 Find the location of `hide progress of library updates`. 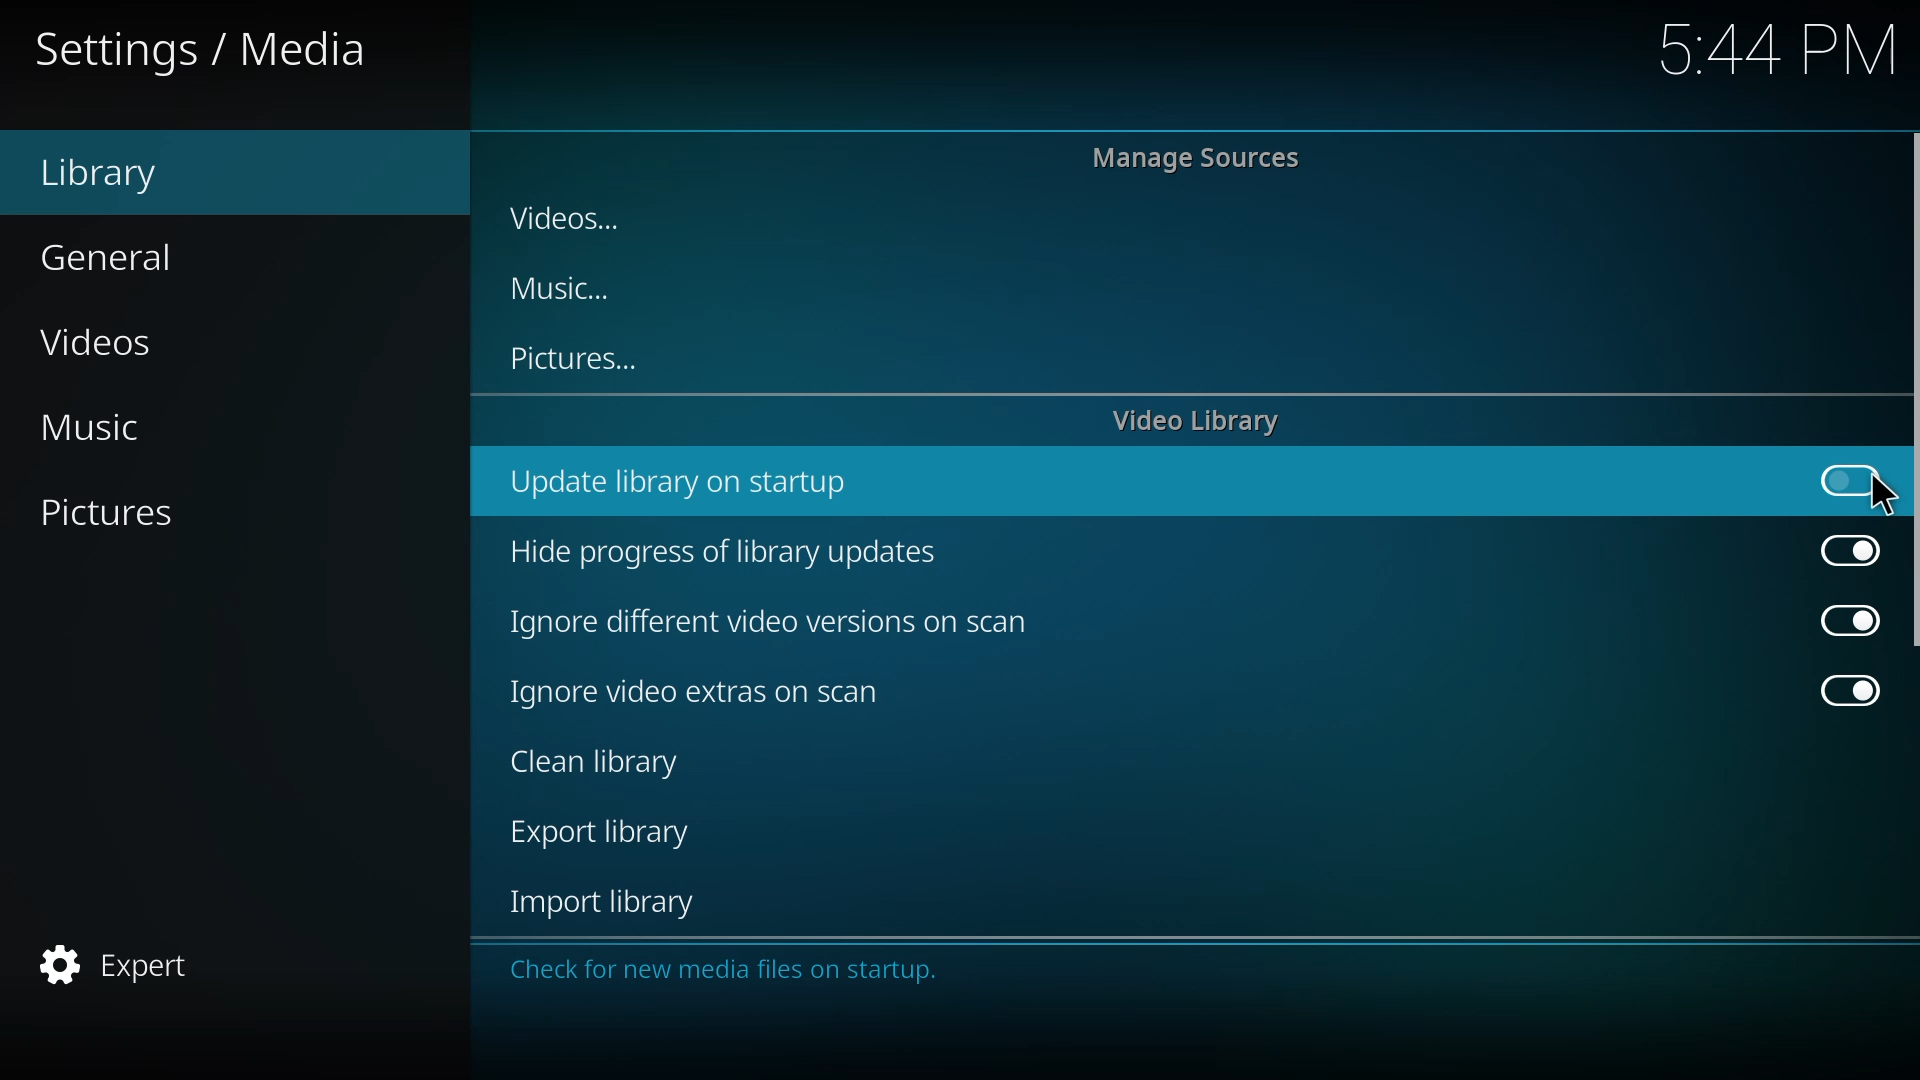

hide progress of library updates is located at coordinates (739, 556).